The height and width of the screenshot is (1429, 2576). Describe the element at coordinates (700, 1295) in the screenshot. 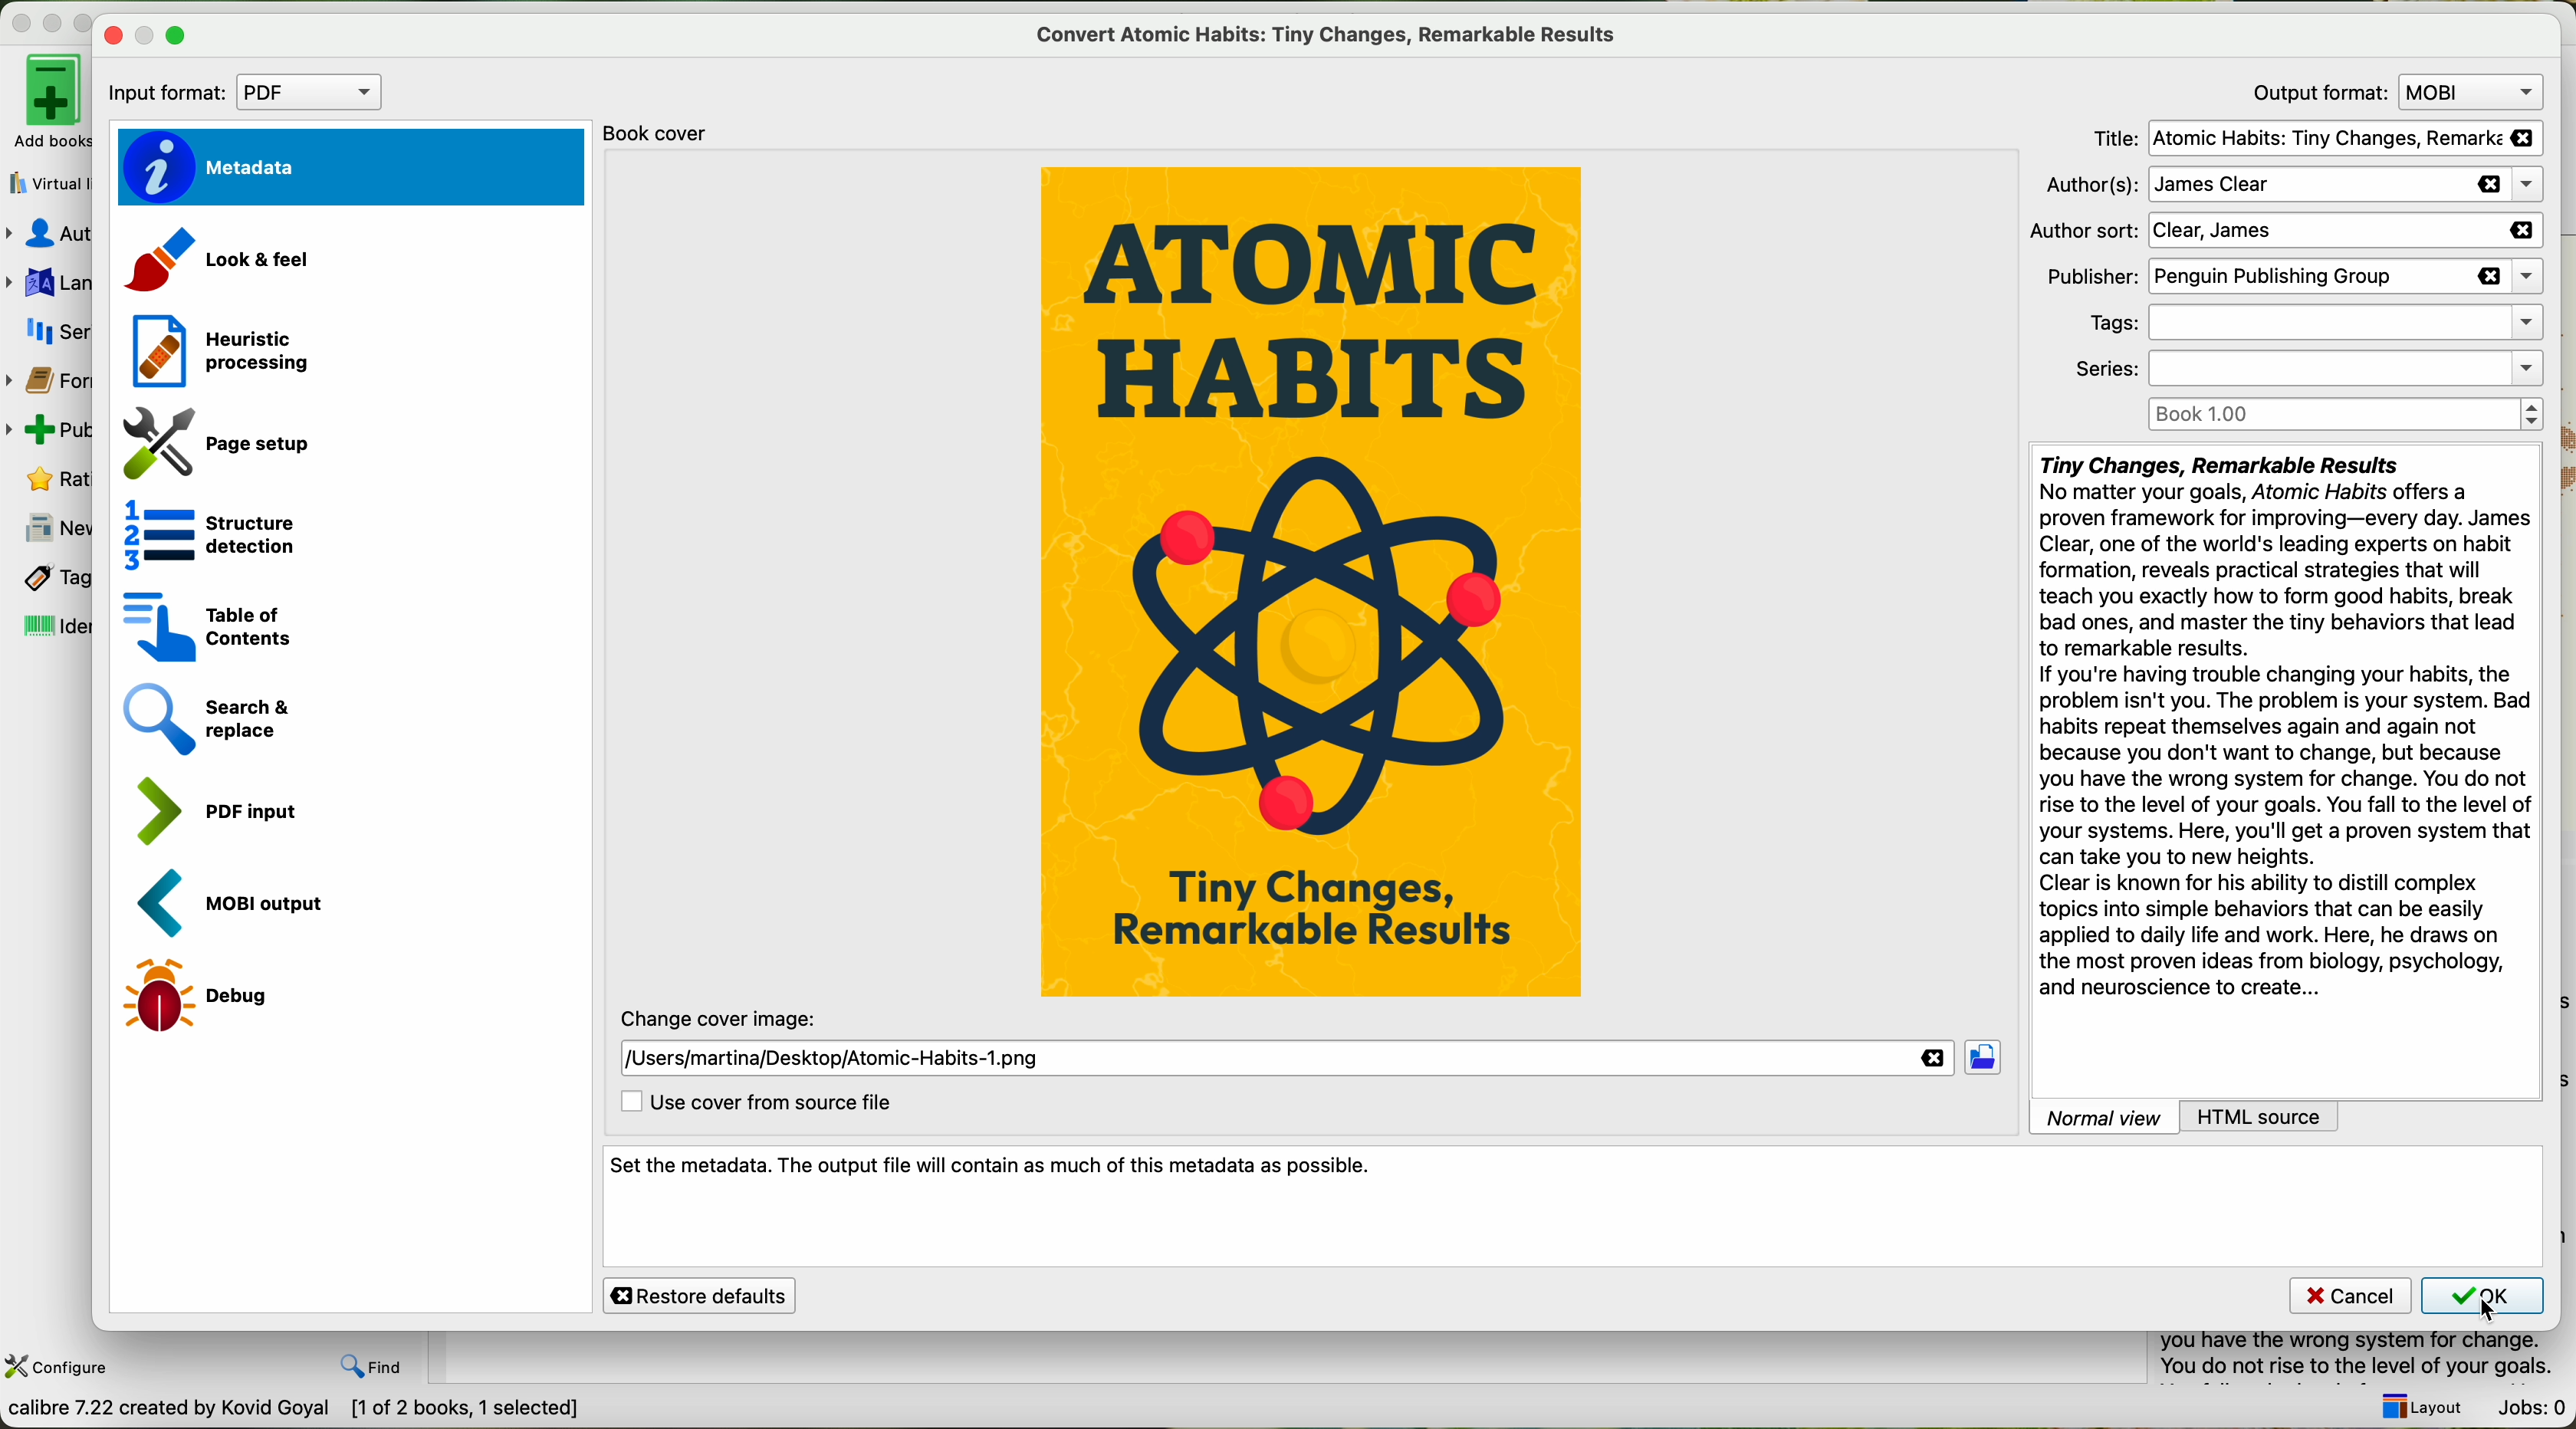

I see `restore defaults` at that location.